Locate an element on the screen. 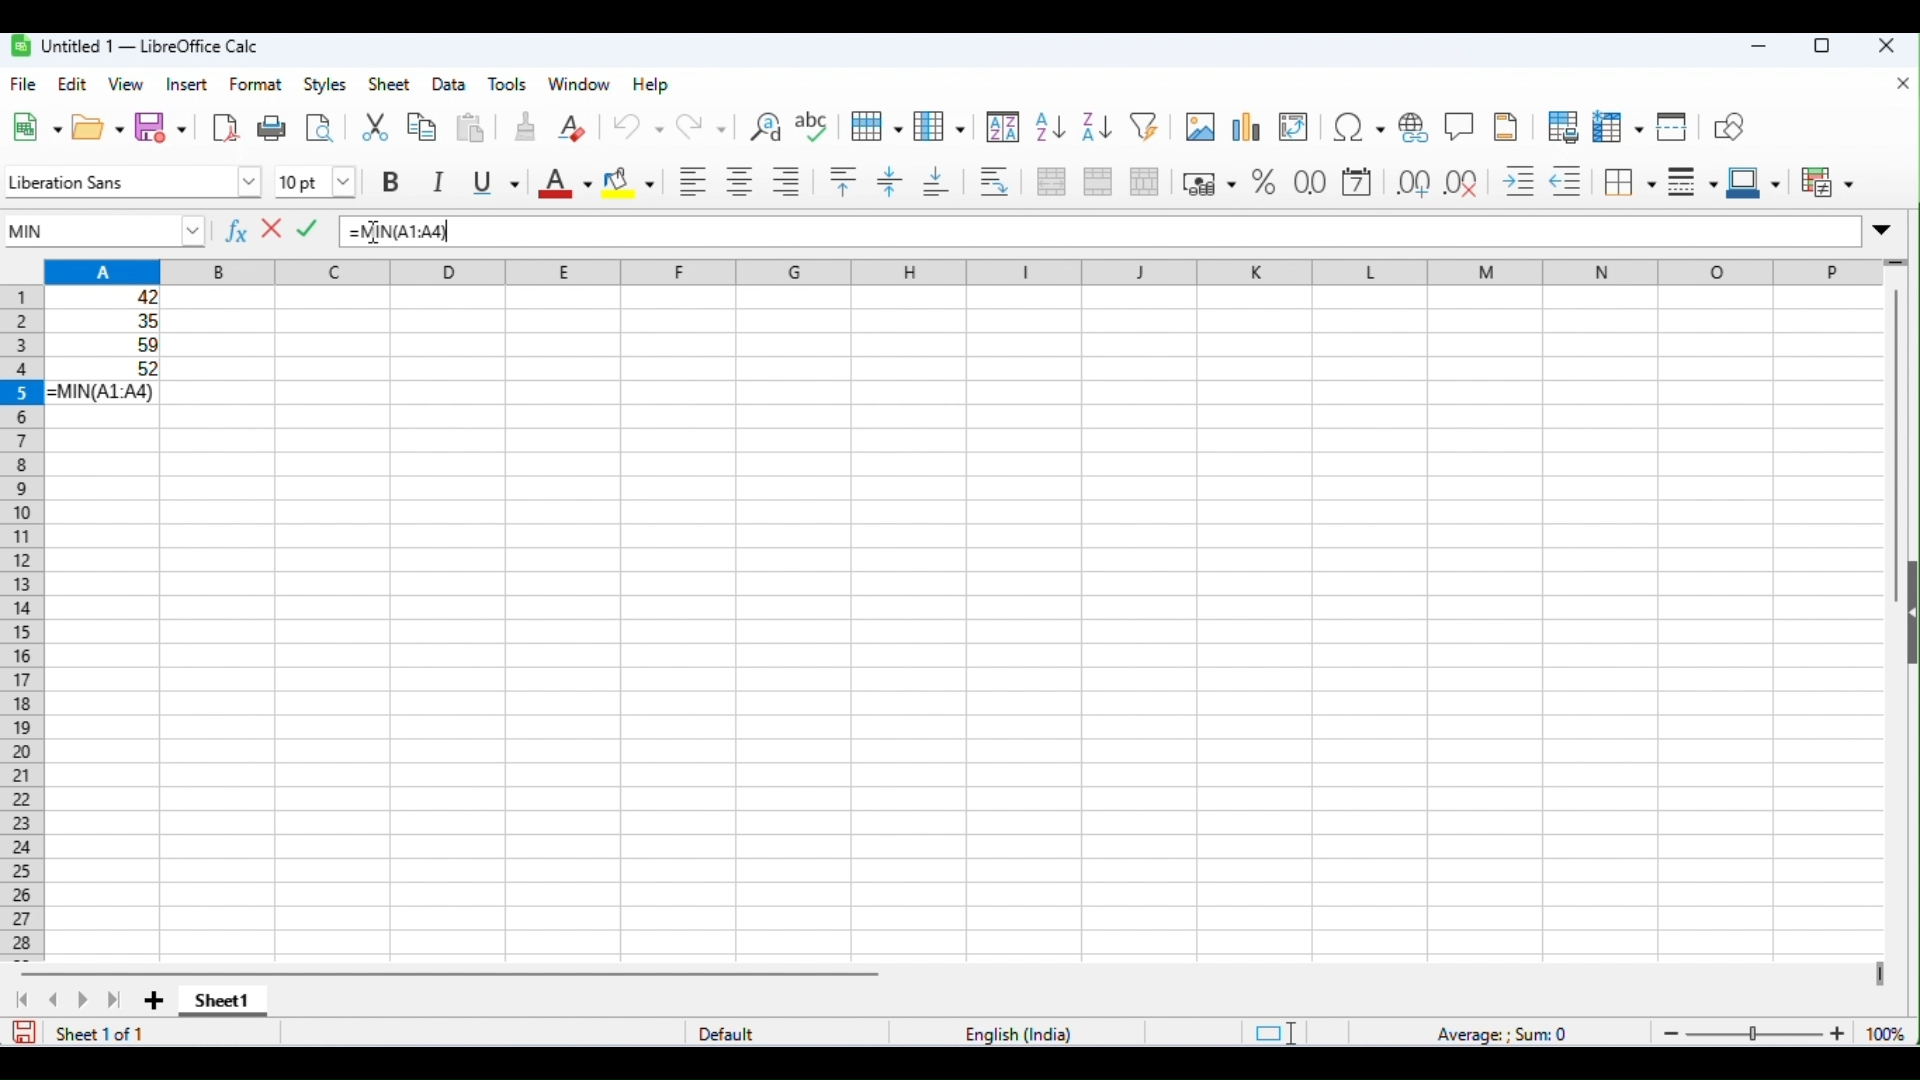 This screenshot has height=1080, width=1920. untitle1-libreoffice calc is located at coordinates (134, 46).